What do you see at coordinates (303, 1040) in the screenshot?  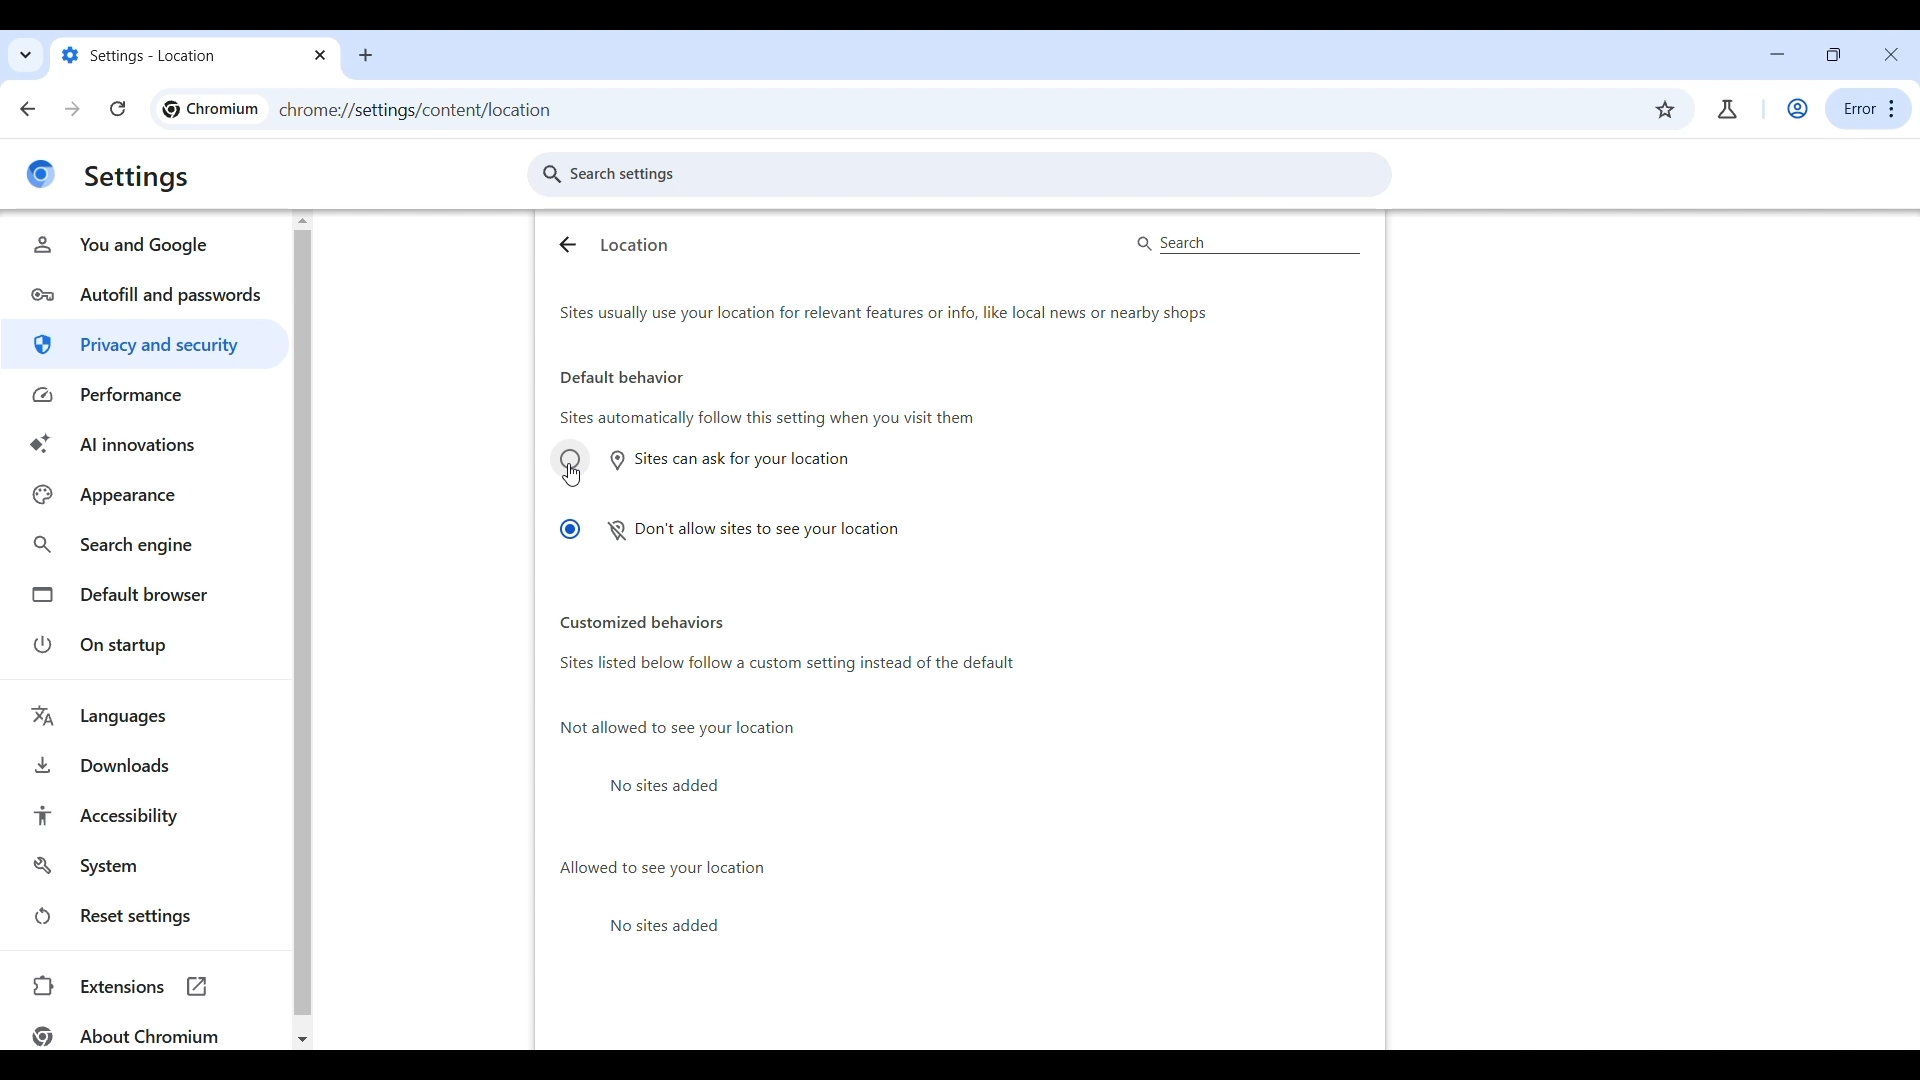 I see `Quick slide to bottom` at bounding box center [303, 1040].